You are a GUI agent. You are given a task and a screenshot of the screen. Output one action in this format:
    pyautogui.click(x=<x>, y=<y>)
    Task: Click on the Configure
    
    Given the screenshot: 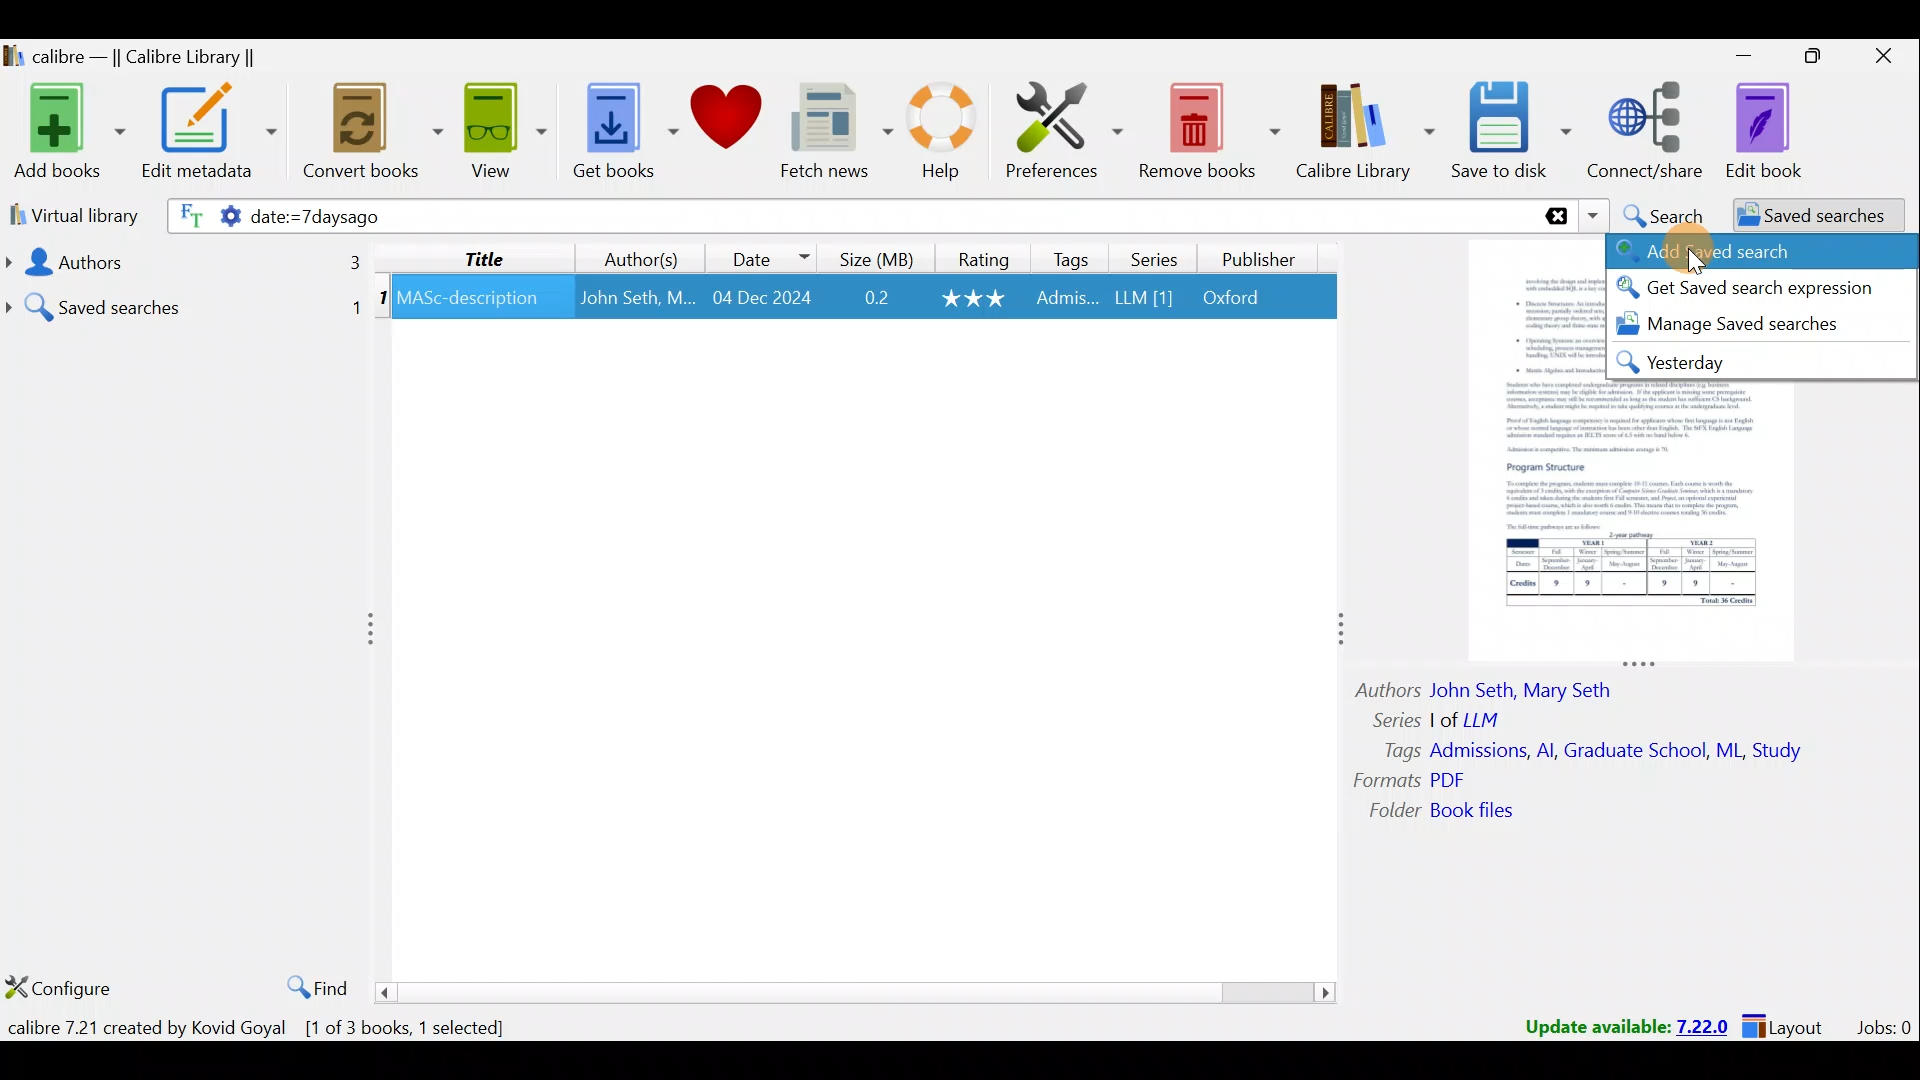 What is the action you would take?
    pyautogui.click(x=60, y=988)
    